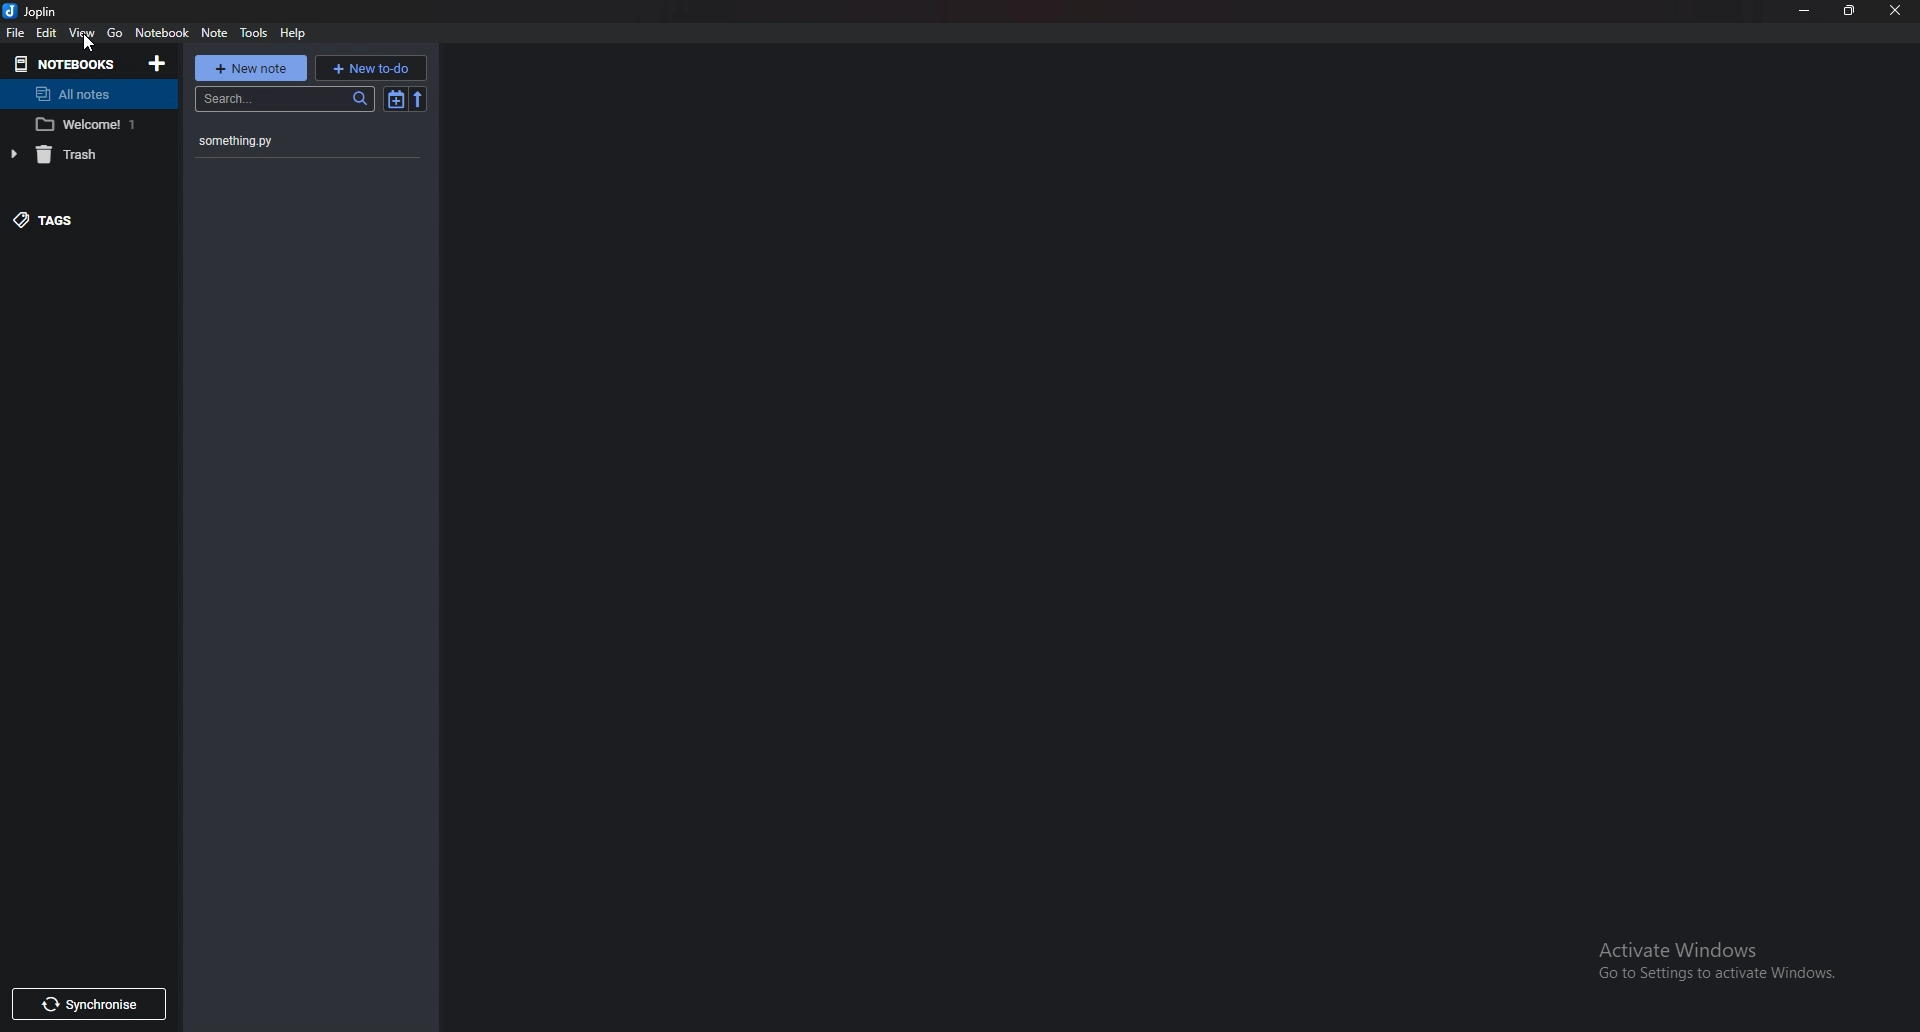 The width and height of the screenshot is (1920, 1032). I want to click on Toggle sort order, so click(396, 101).